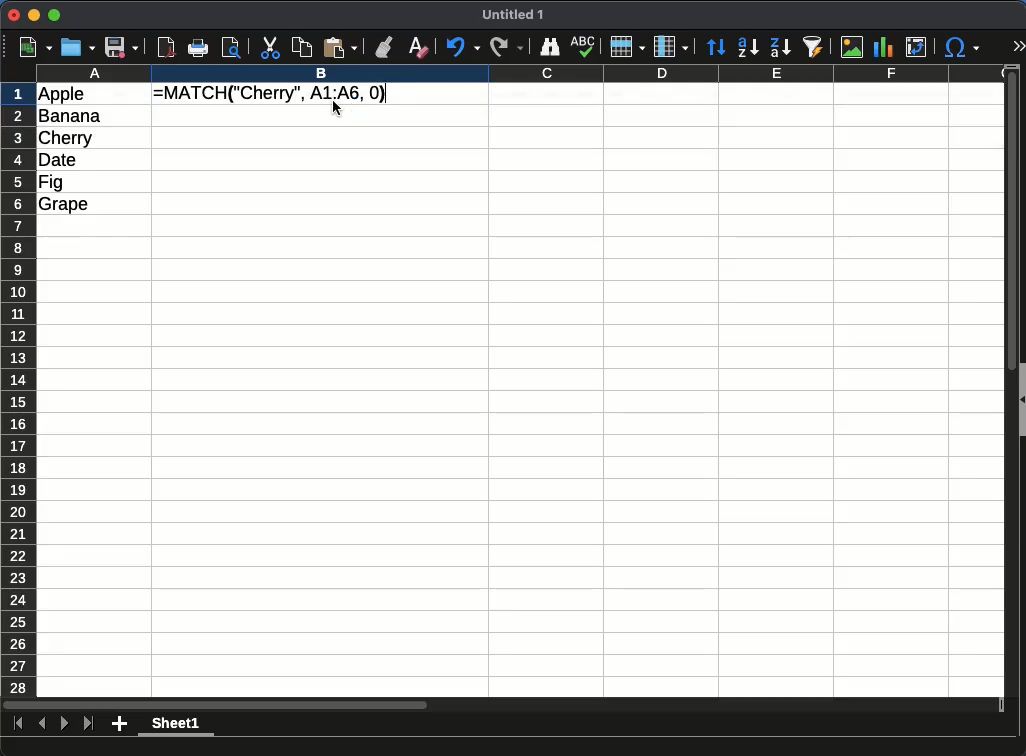 Image resolution: width=1026 pixels, height=756 pixels. Describe the element at coordinates (269, 48) in the screenshot. I see `cut` at that location.